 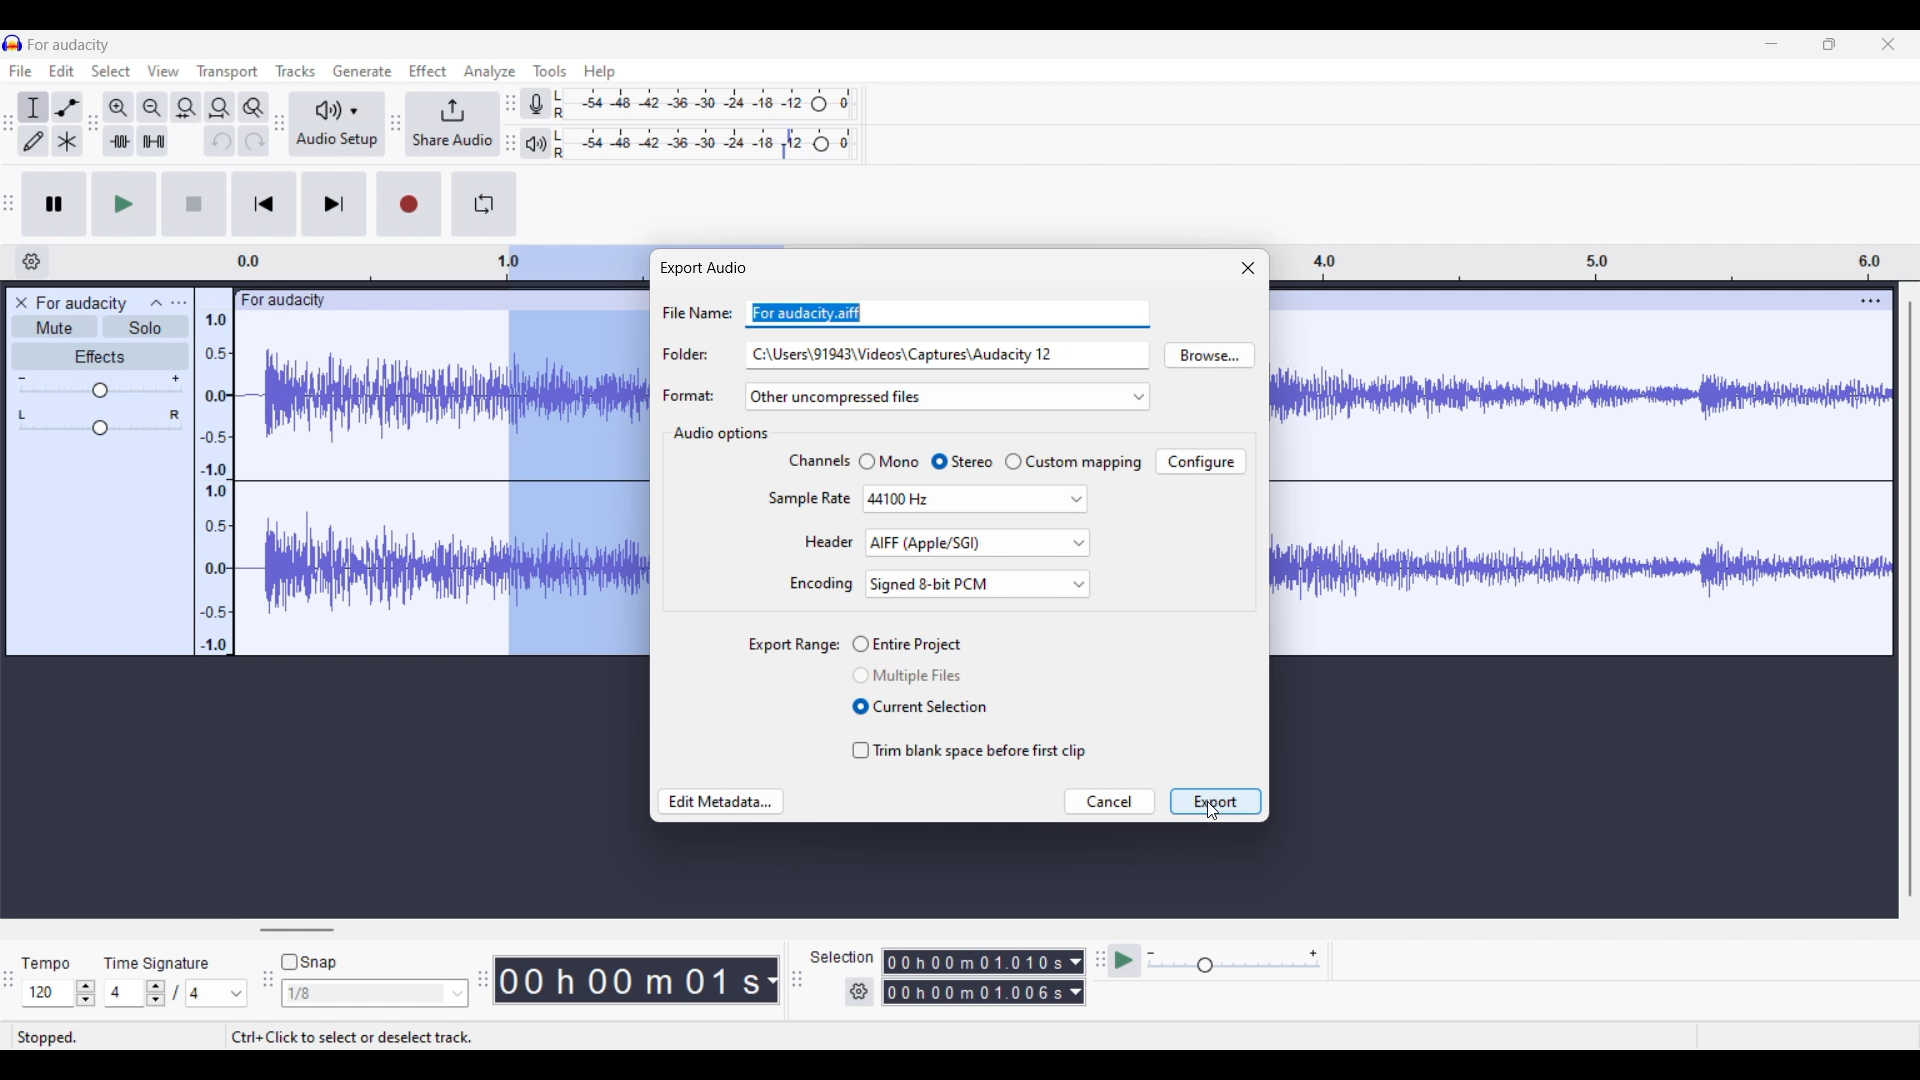 What do you see at coordinates (220, 140) in the screenshot?
I see `Undo` at bounding box center [220, 140].